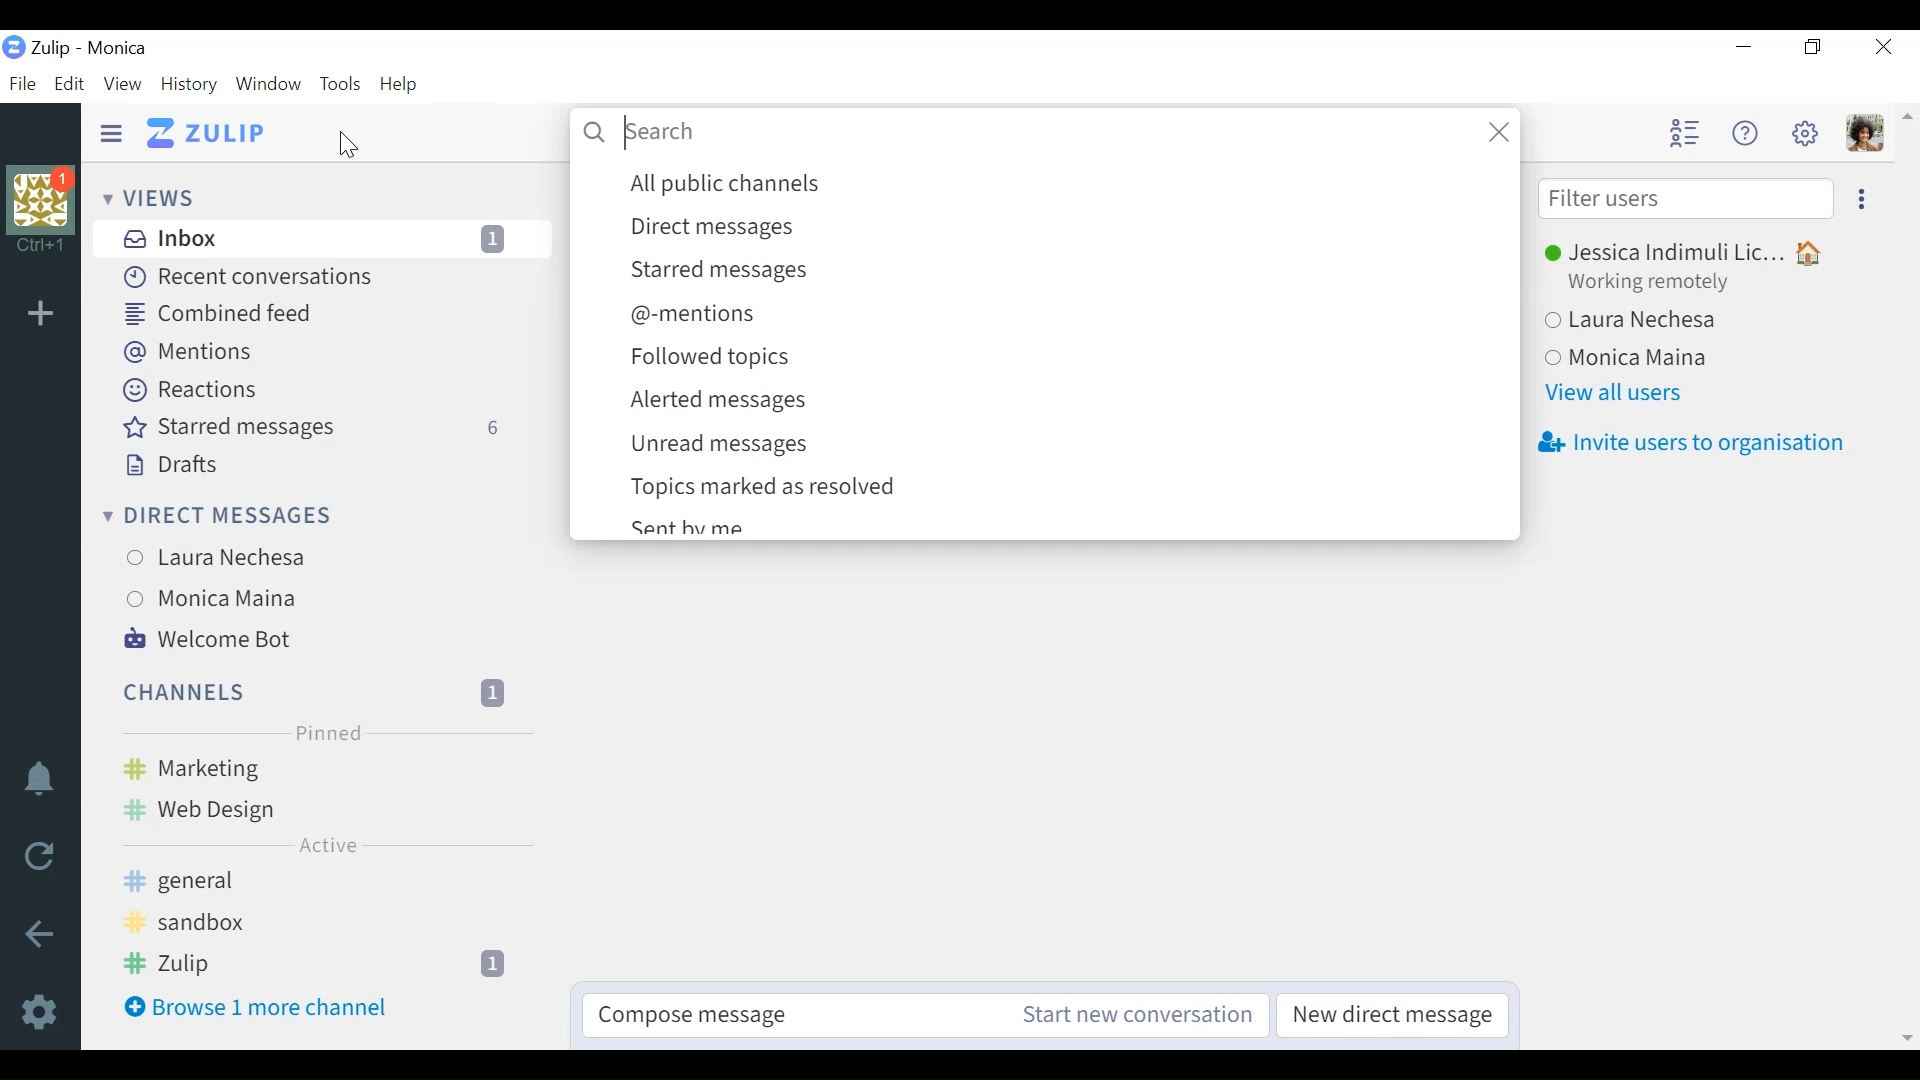 Image resolution: width=1920 pixels, height=1080 pixels. Describe the element at coordinates (326, 926) in the screenshot. I see `channel` at that location.